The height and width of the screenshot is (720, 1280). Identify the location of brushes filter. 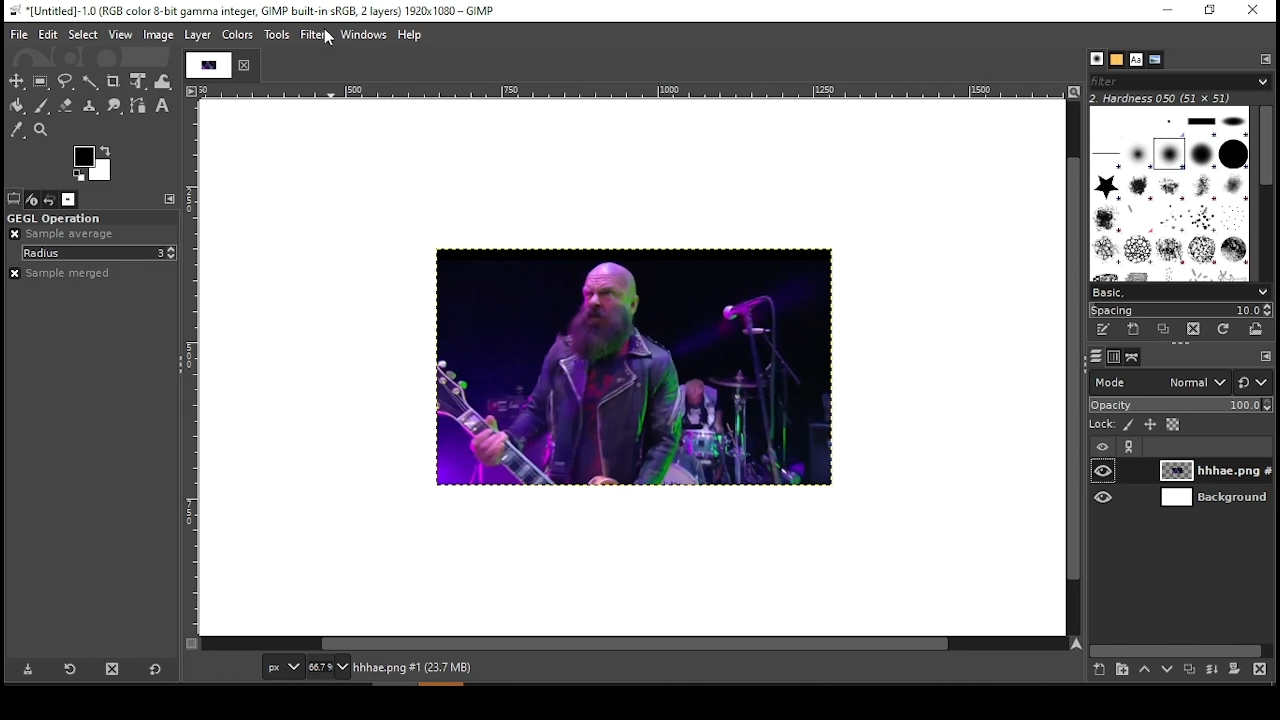
(1178, 81).